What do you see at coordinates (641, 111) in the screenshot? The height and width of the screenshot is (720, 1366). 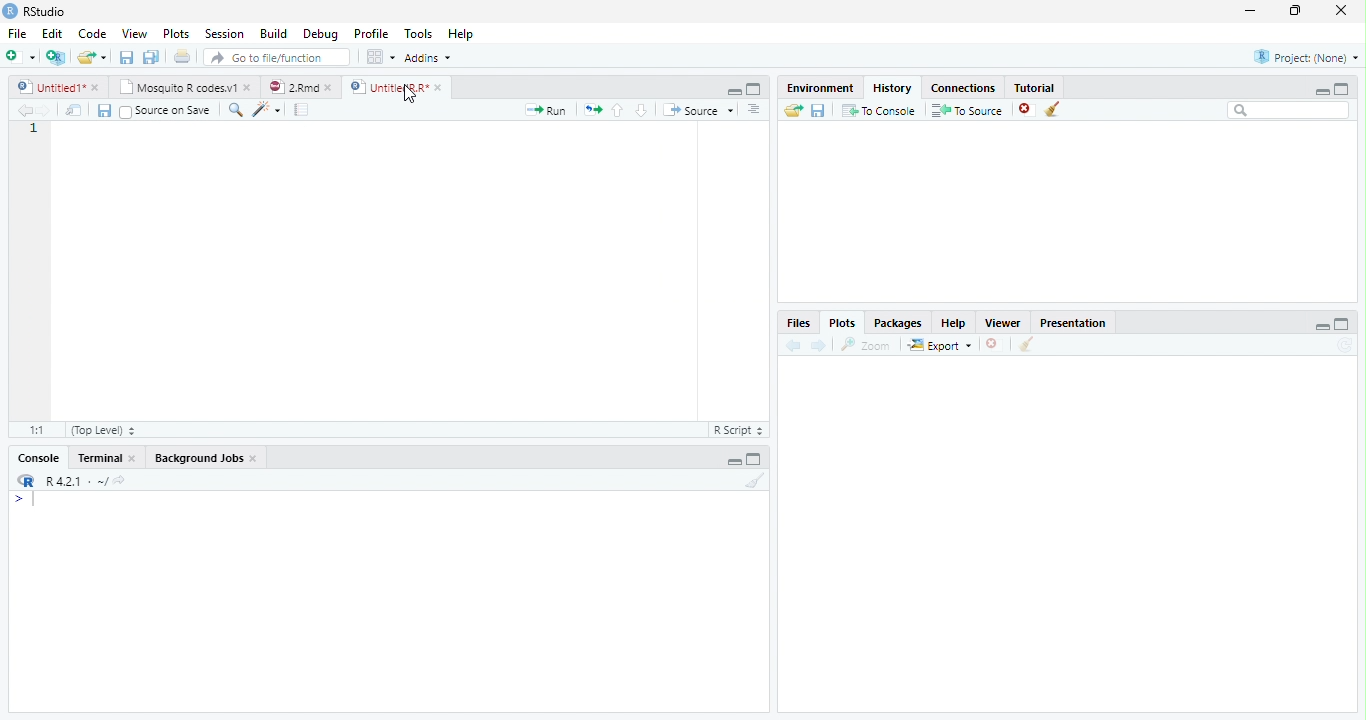 I see `Go to next section/chunk` at bounding box center [641, 111].